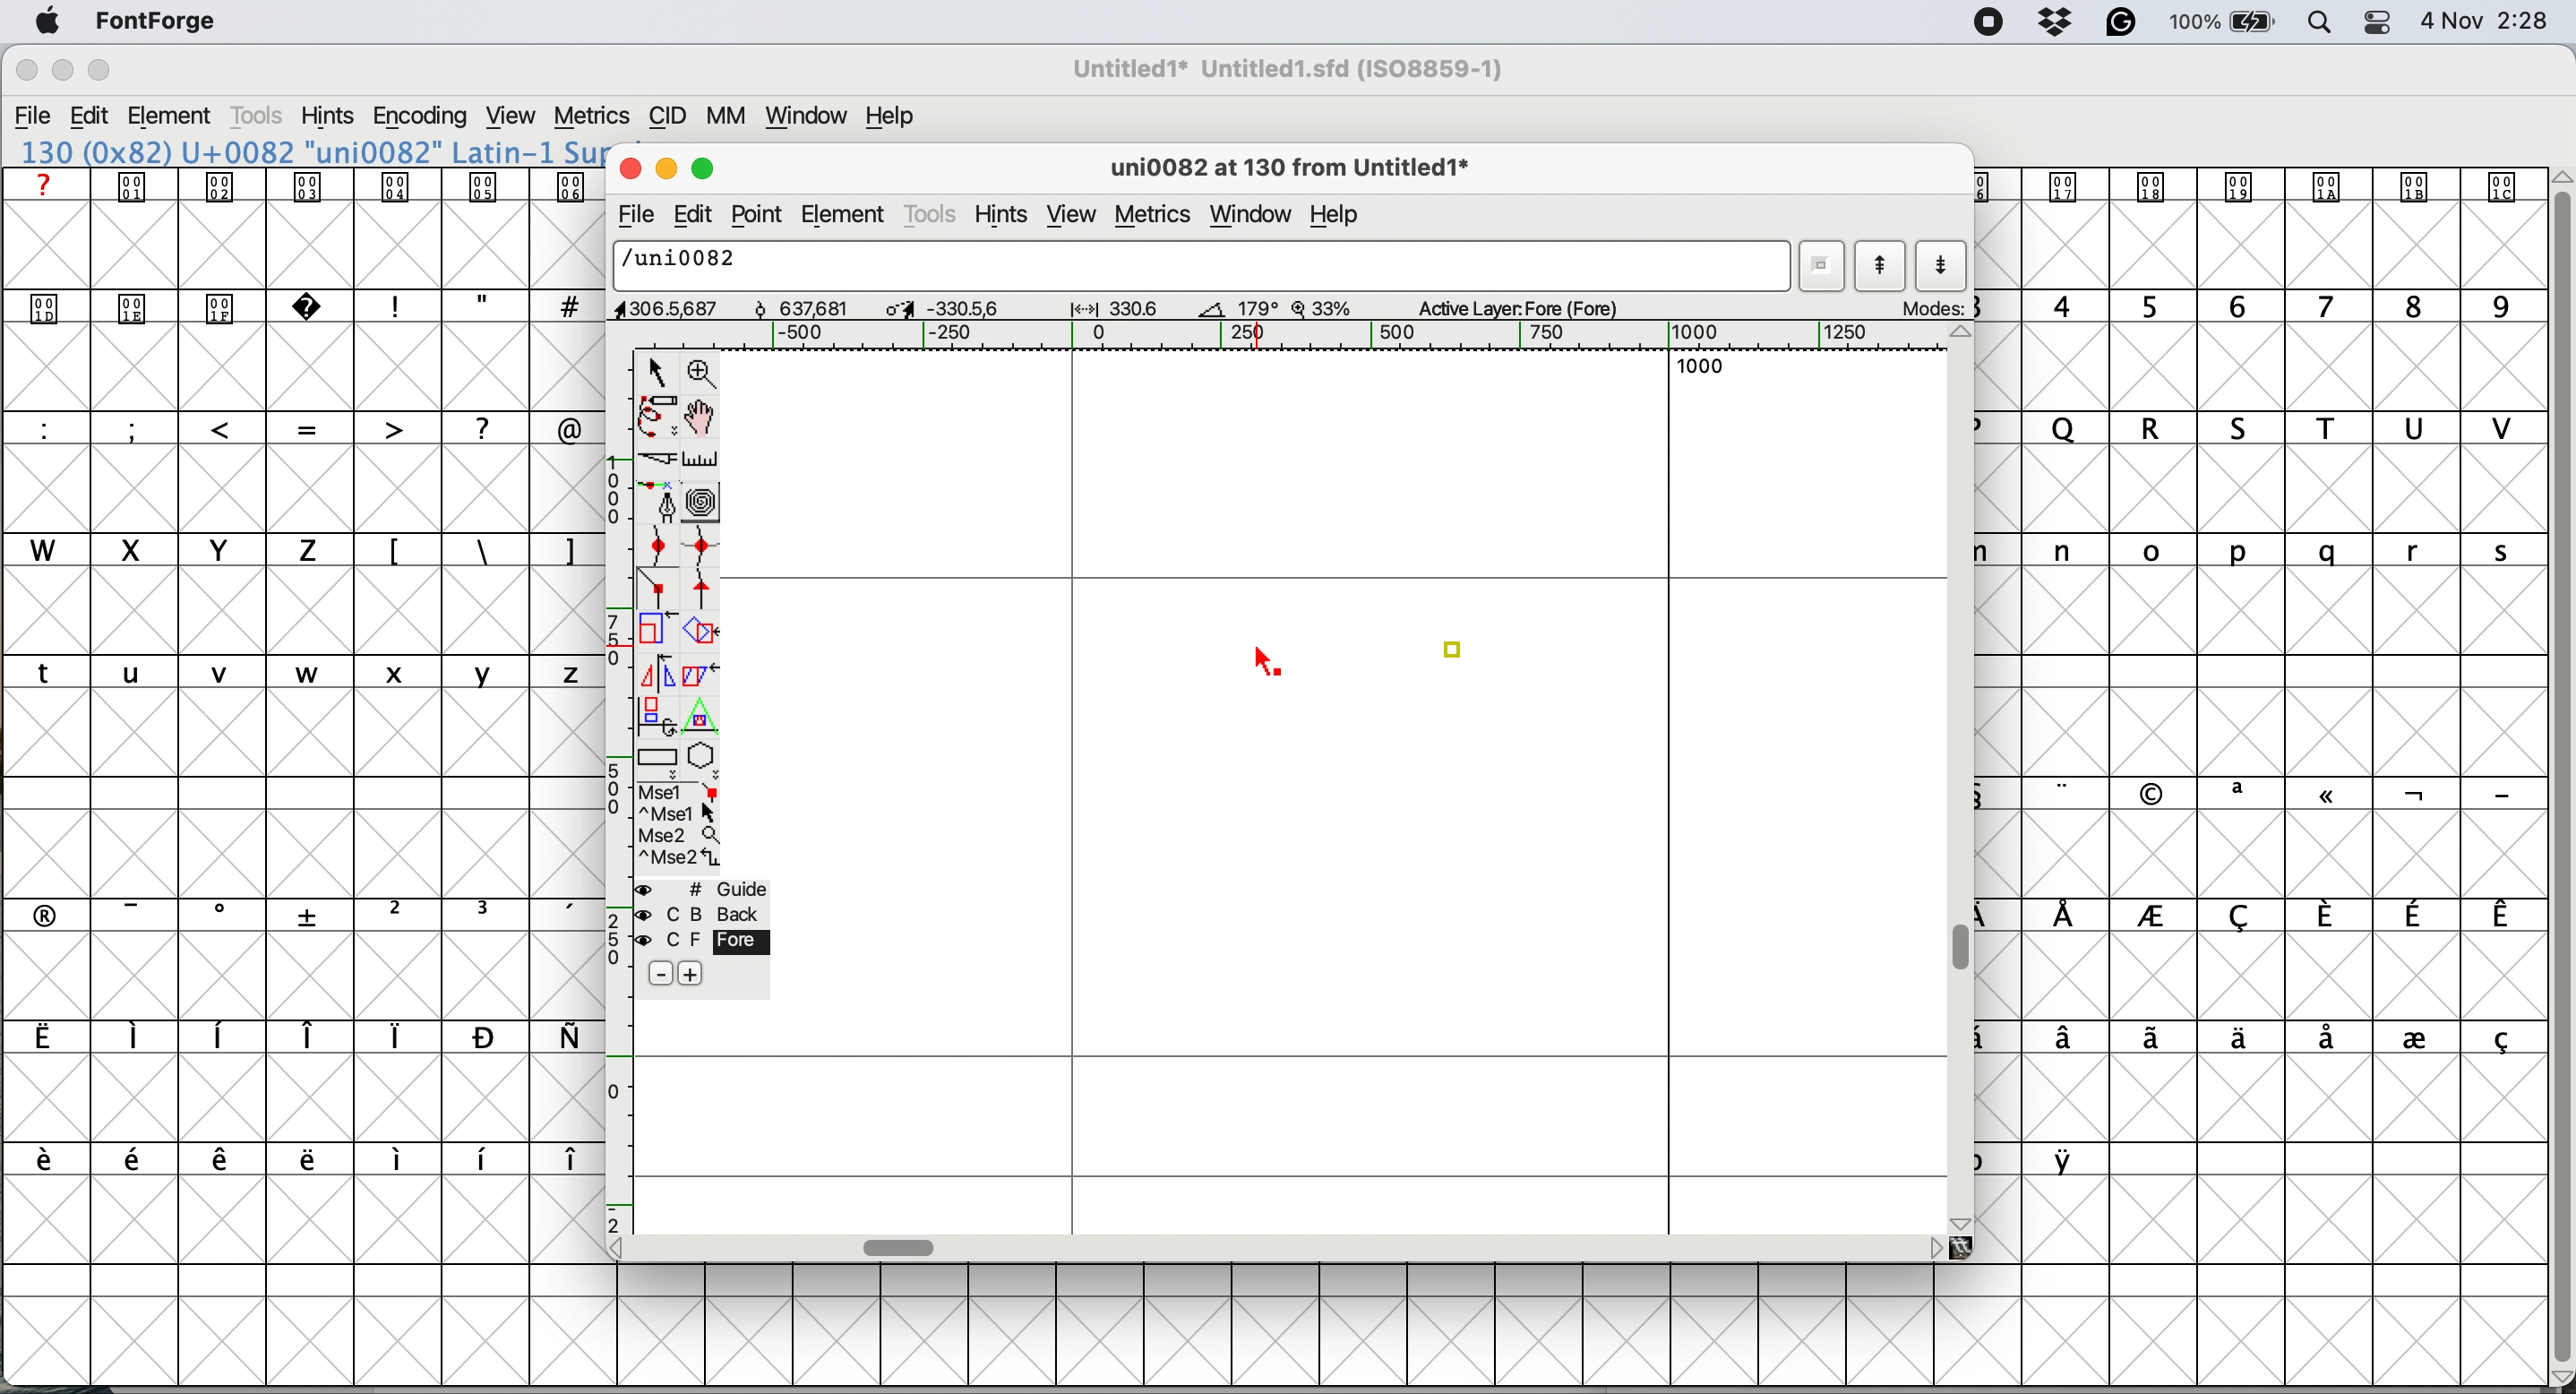  I want to click on add, so click(689, 974).